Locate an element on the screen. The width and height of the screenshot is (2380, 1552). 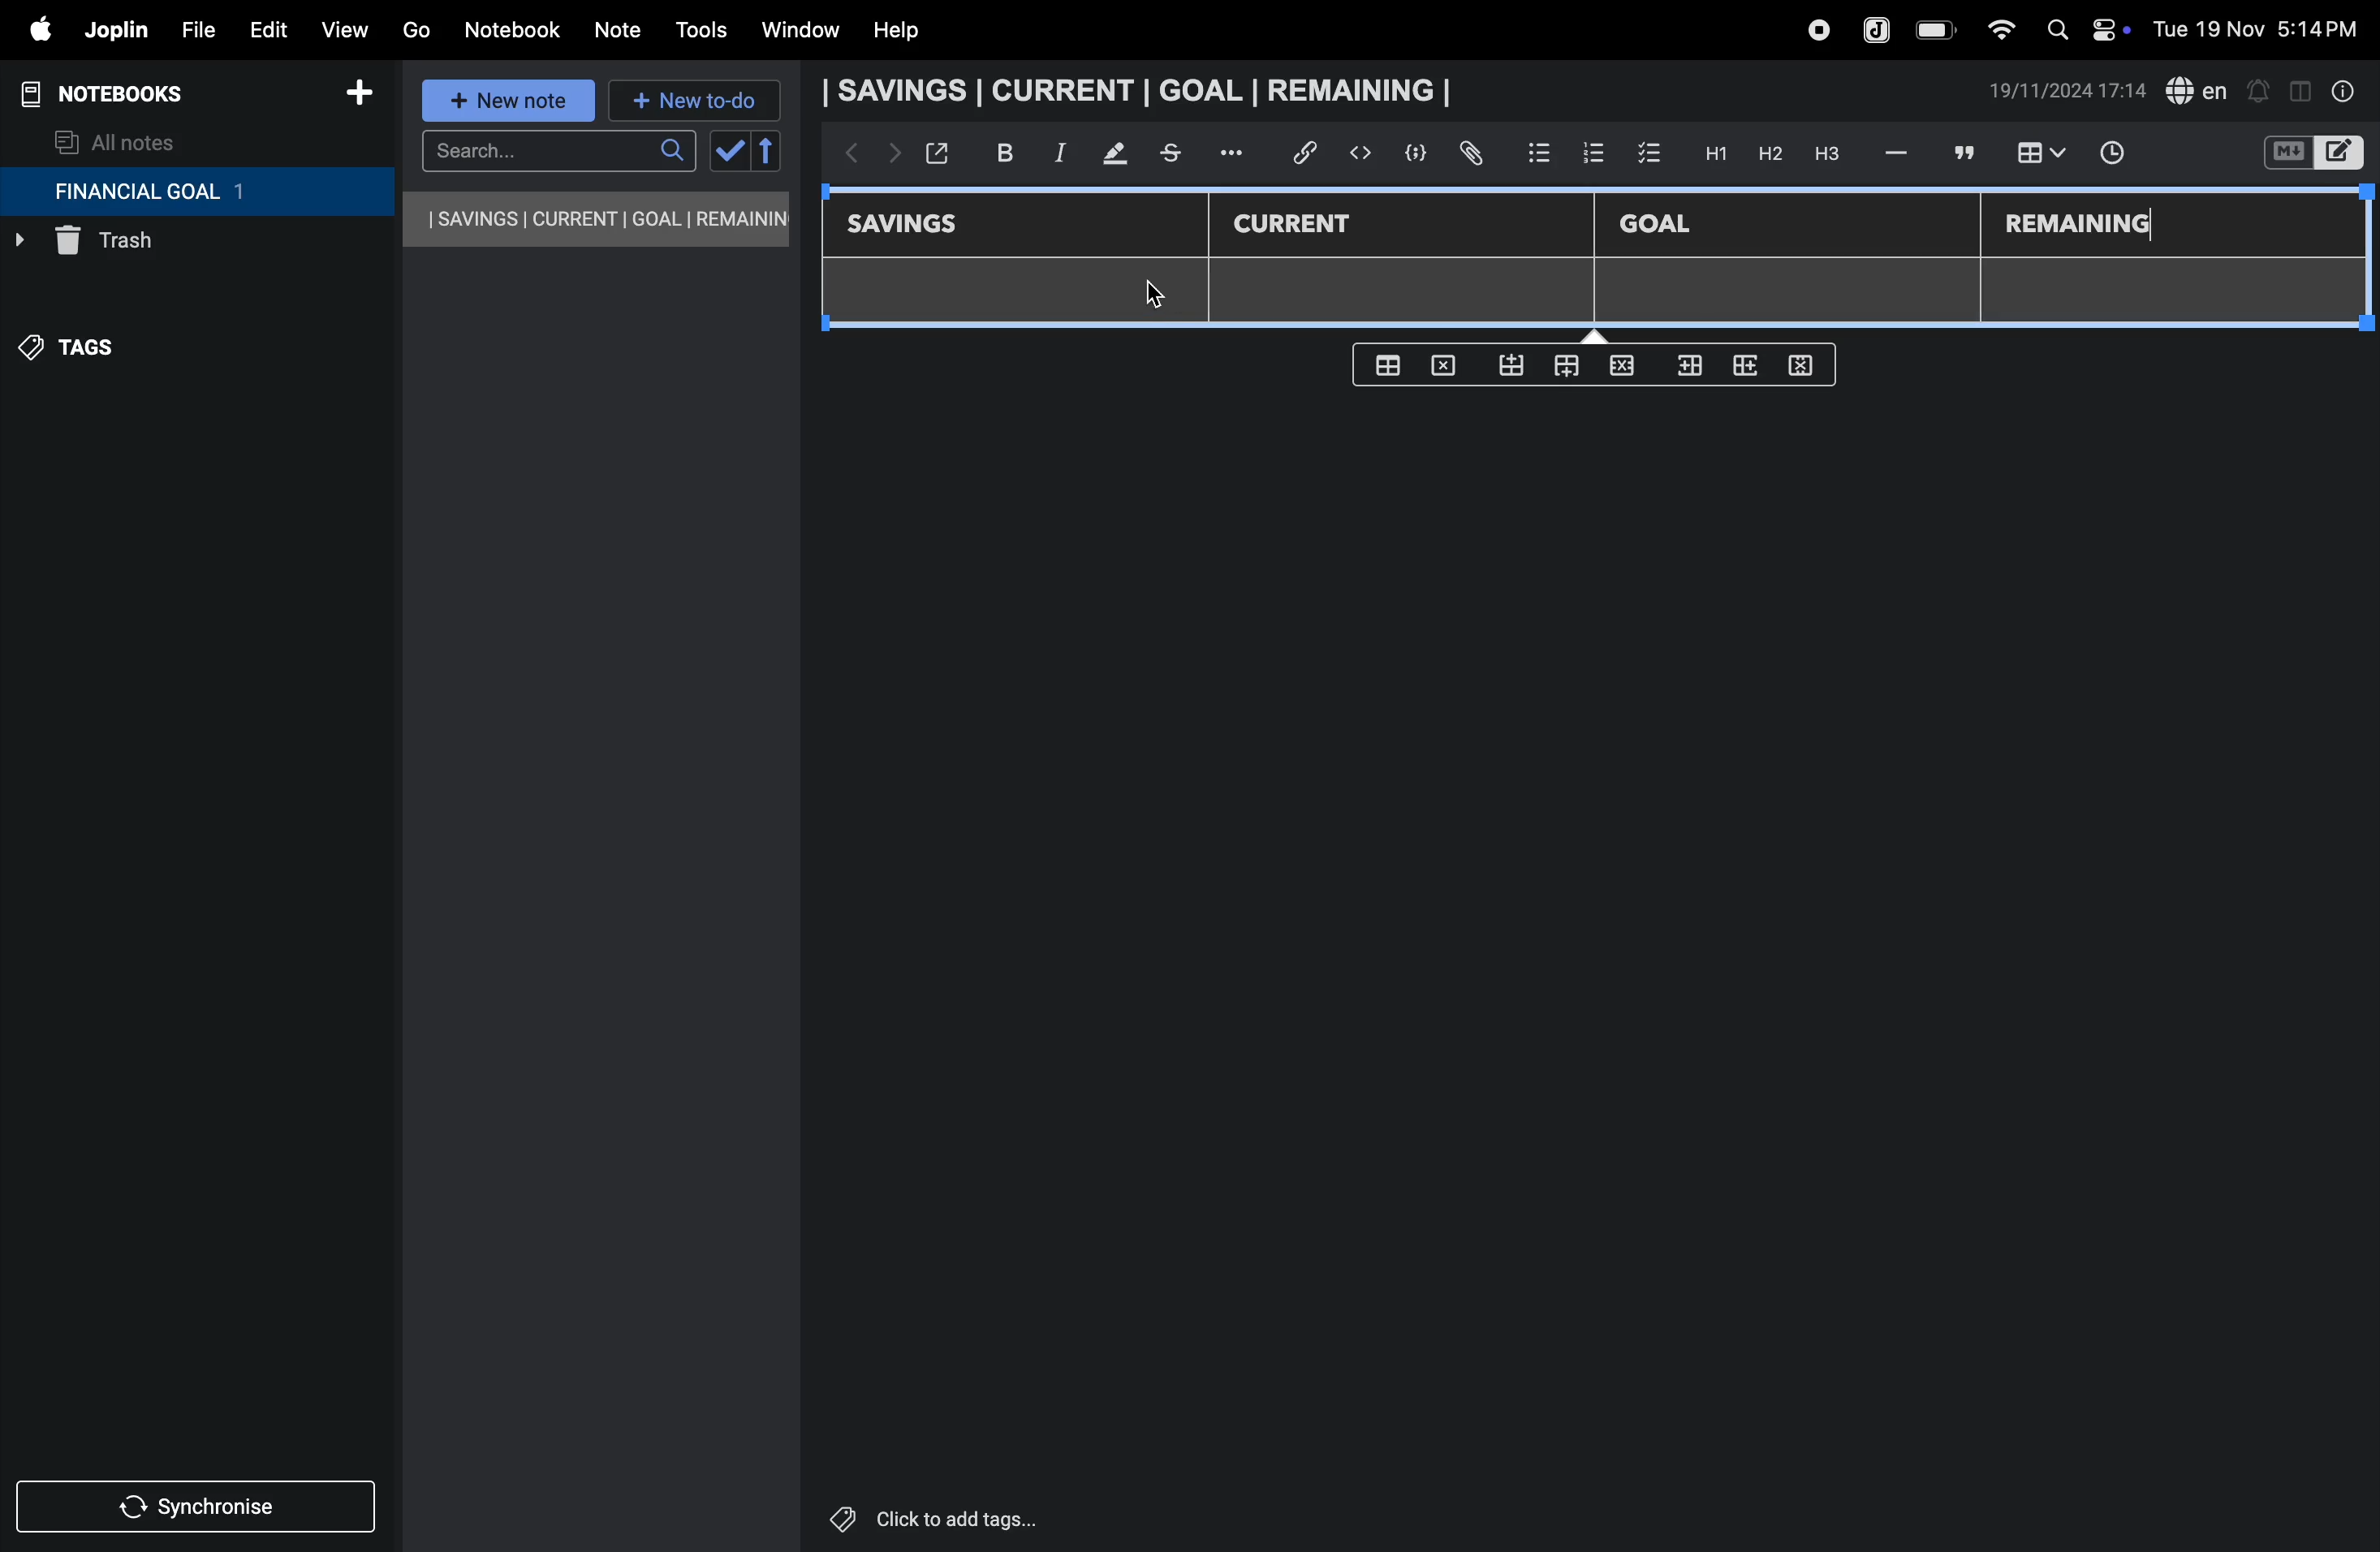
H1 is located at coordinates (1713, 154).